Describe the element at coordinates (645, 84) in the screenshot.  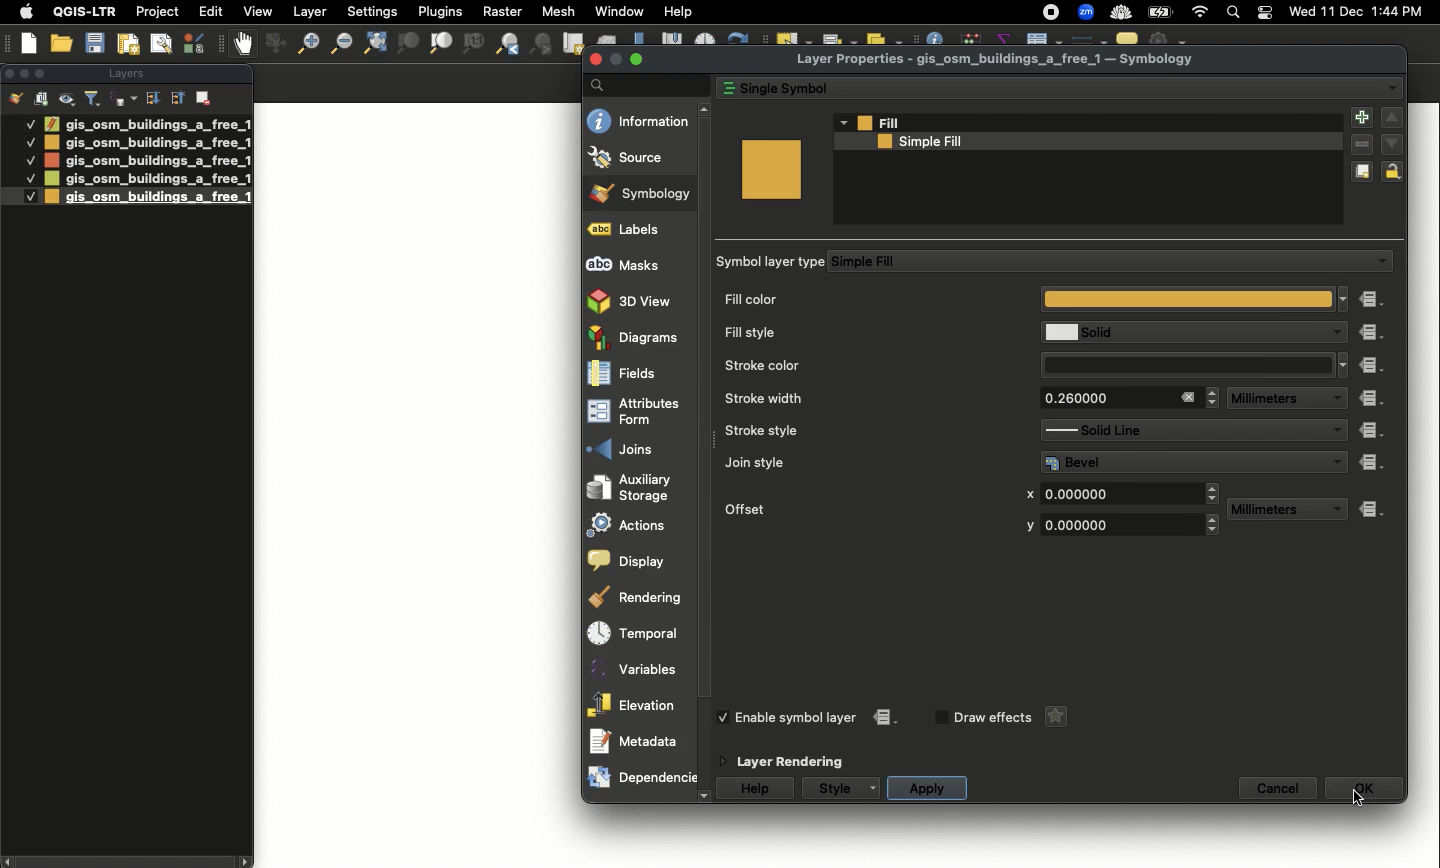
I see `Search` at that location.